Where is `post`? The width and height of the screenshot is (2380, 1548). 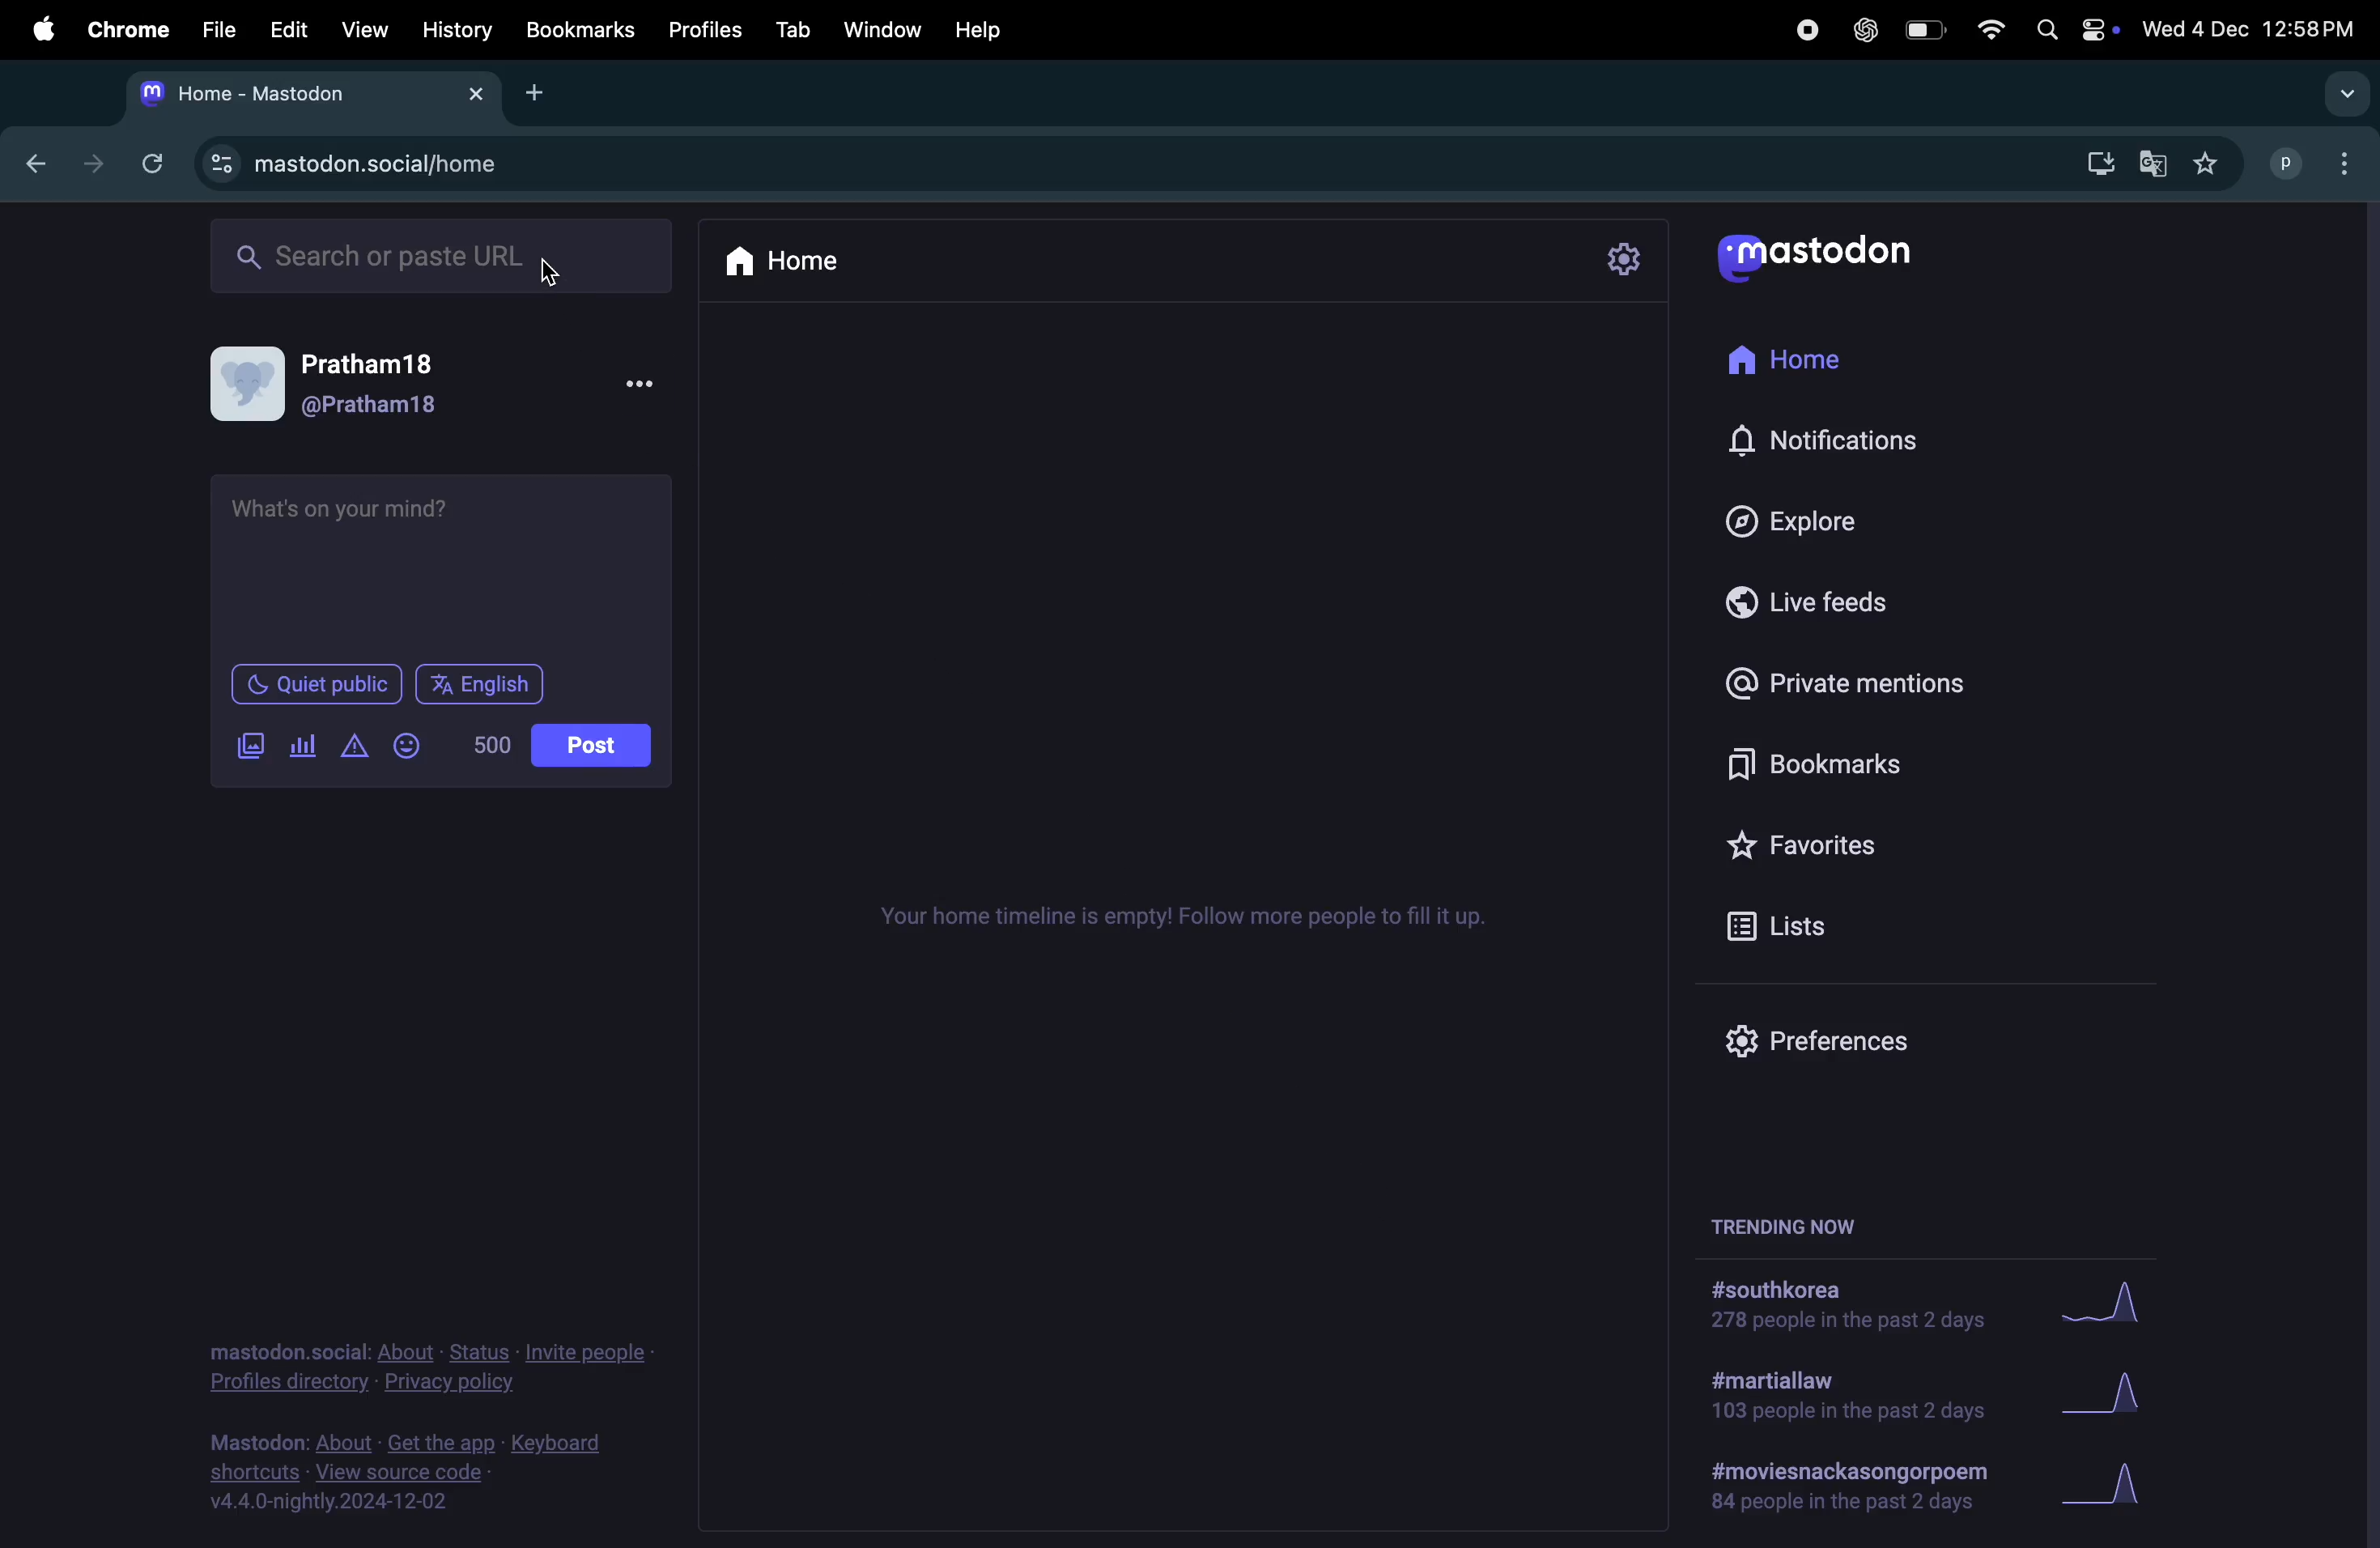 post is located at coordinates (591, 743).